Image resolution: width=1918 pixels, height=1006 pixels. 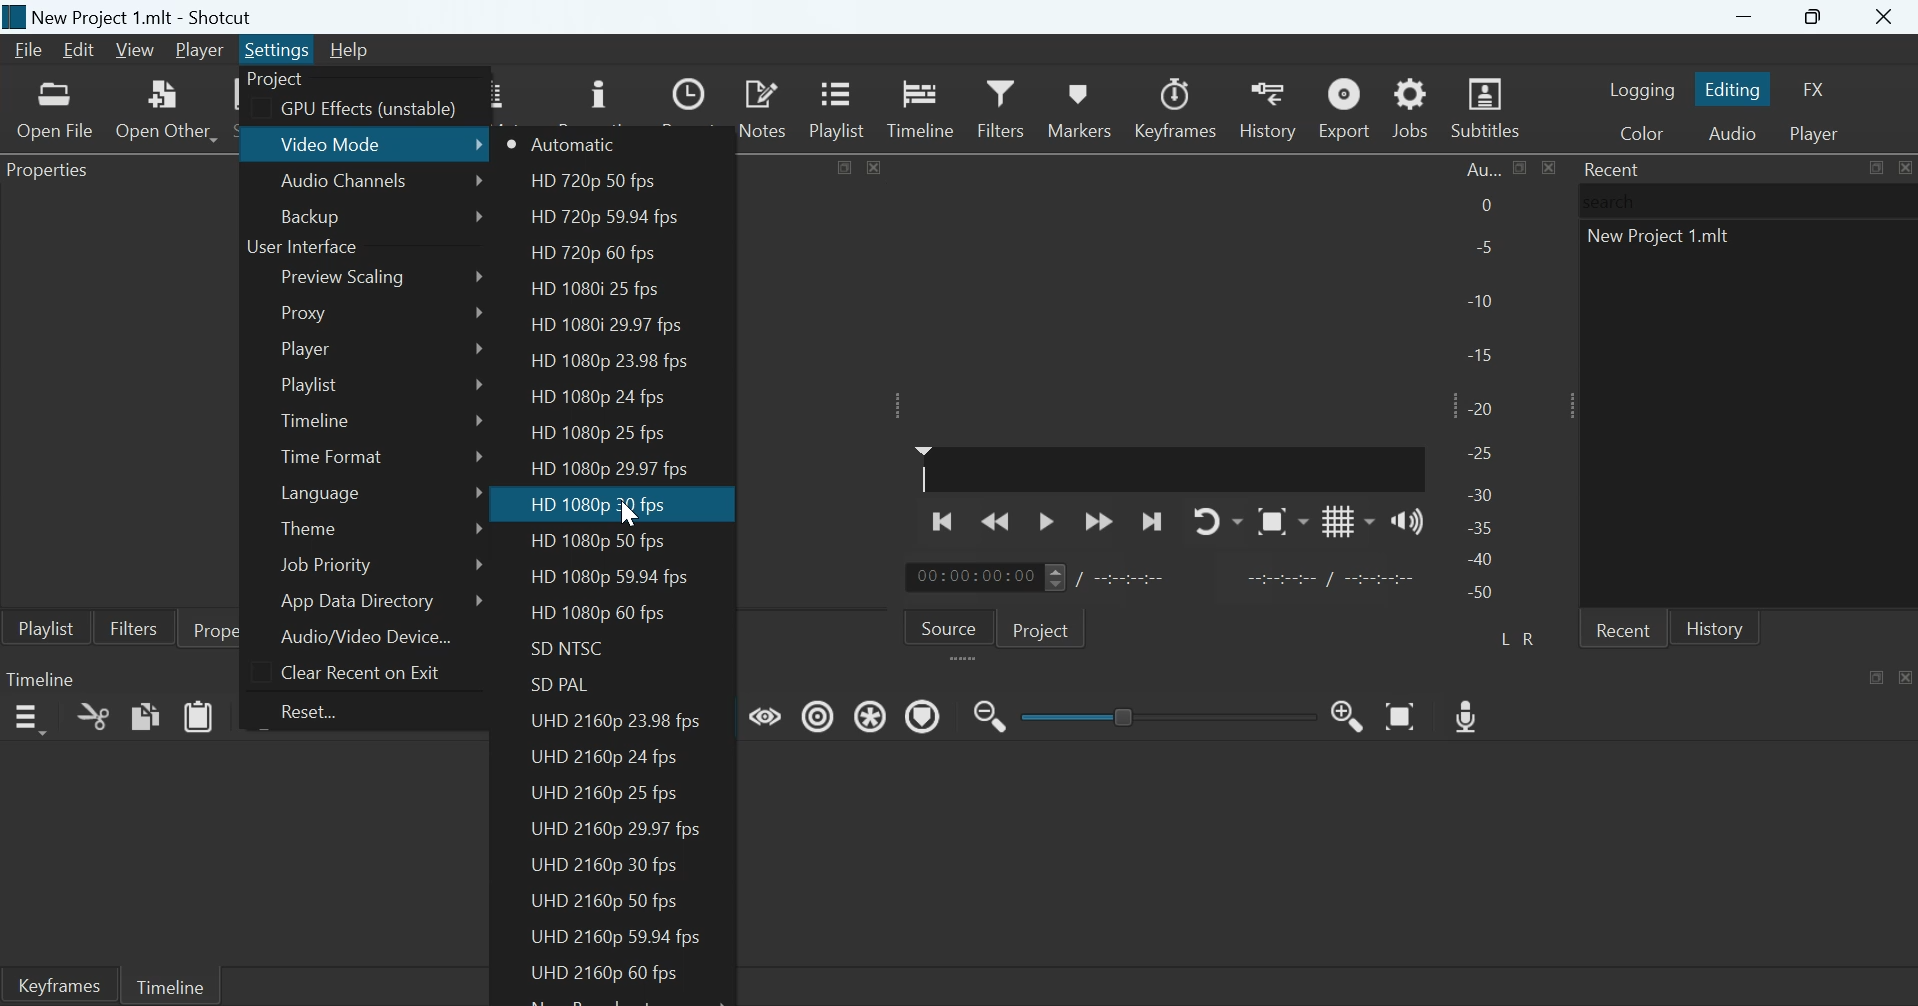 I want to click on Maximize, so click(x=1877, y=676).